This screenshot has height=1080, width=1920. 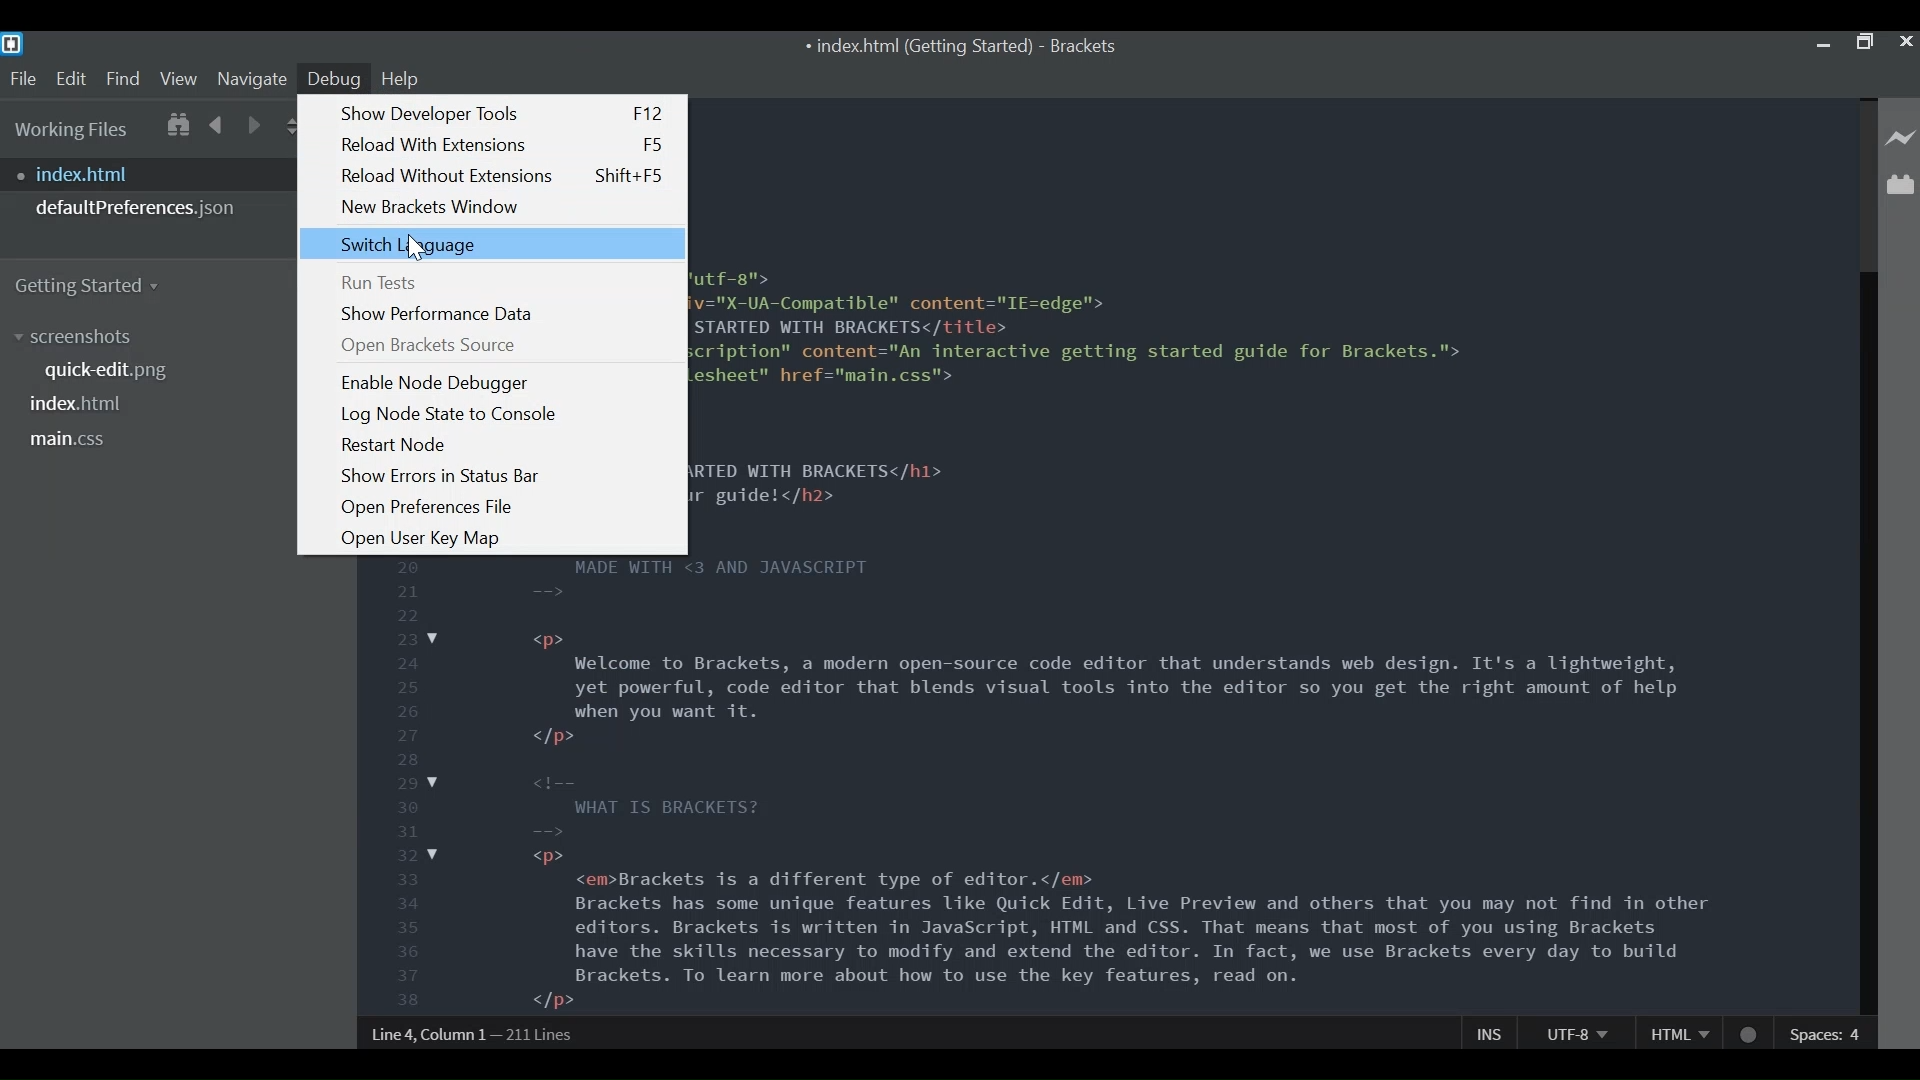 I want to click on Enable Node Debugger, so click(x=435, y=384).